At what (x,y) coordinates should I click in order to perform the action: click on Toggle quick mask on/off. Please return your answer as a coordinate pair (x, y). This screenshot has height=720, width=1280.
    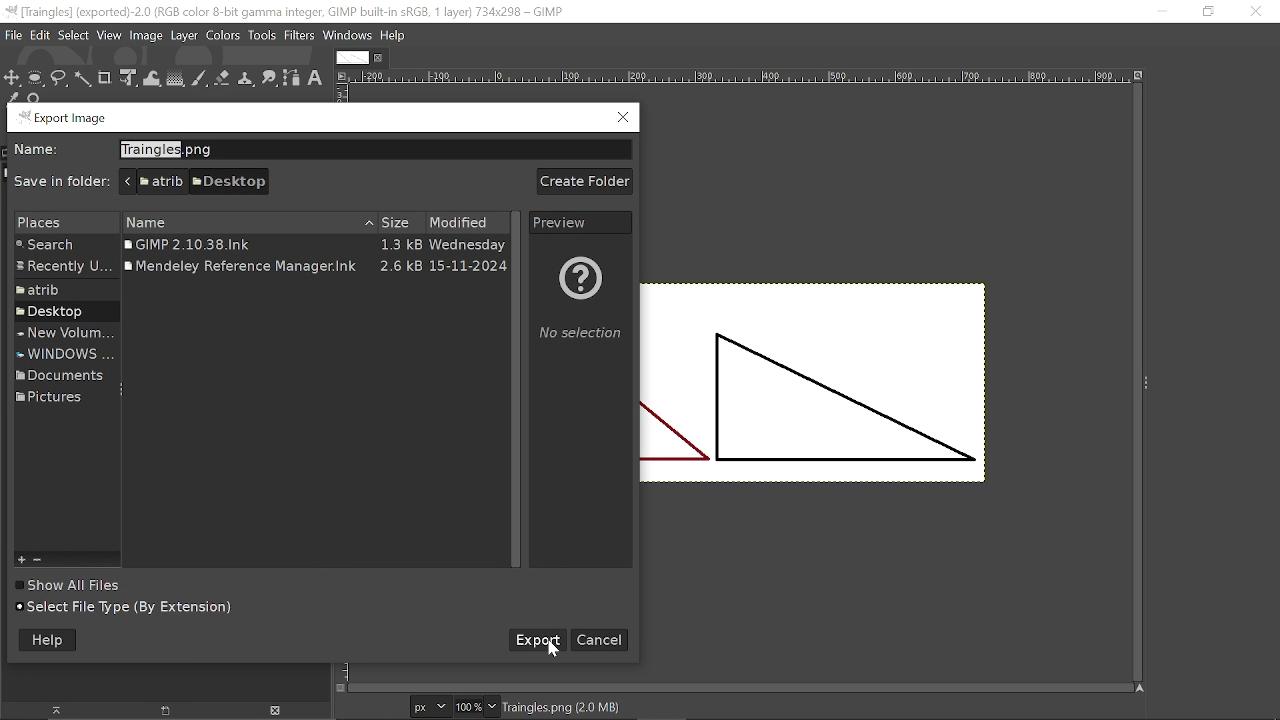
    Looking at the image, I should click on (342, 688).